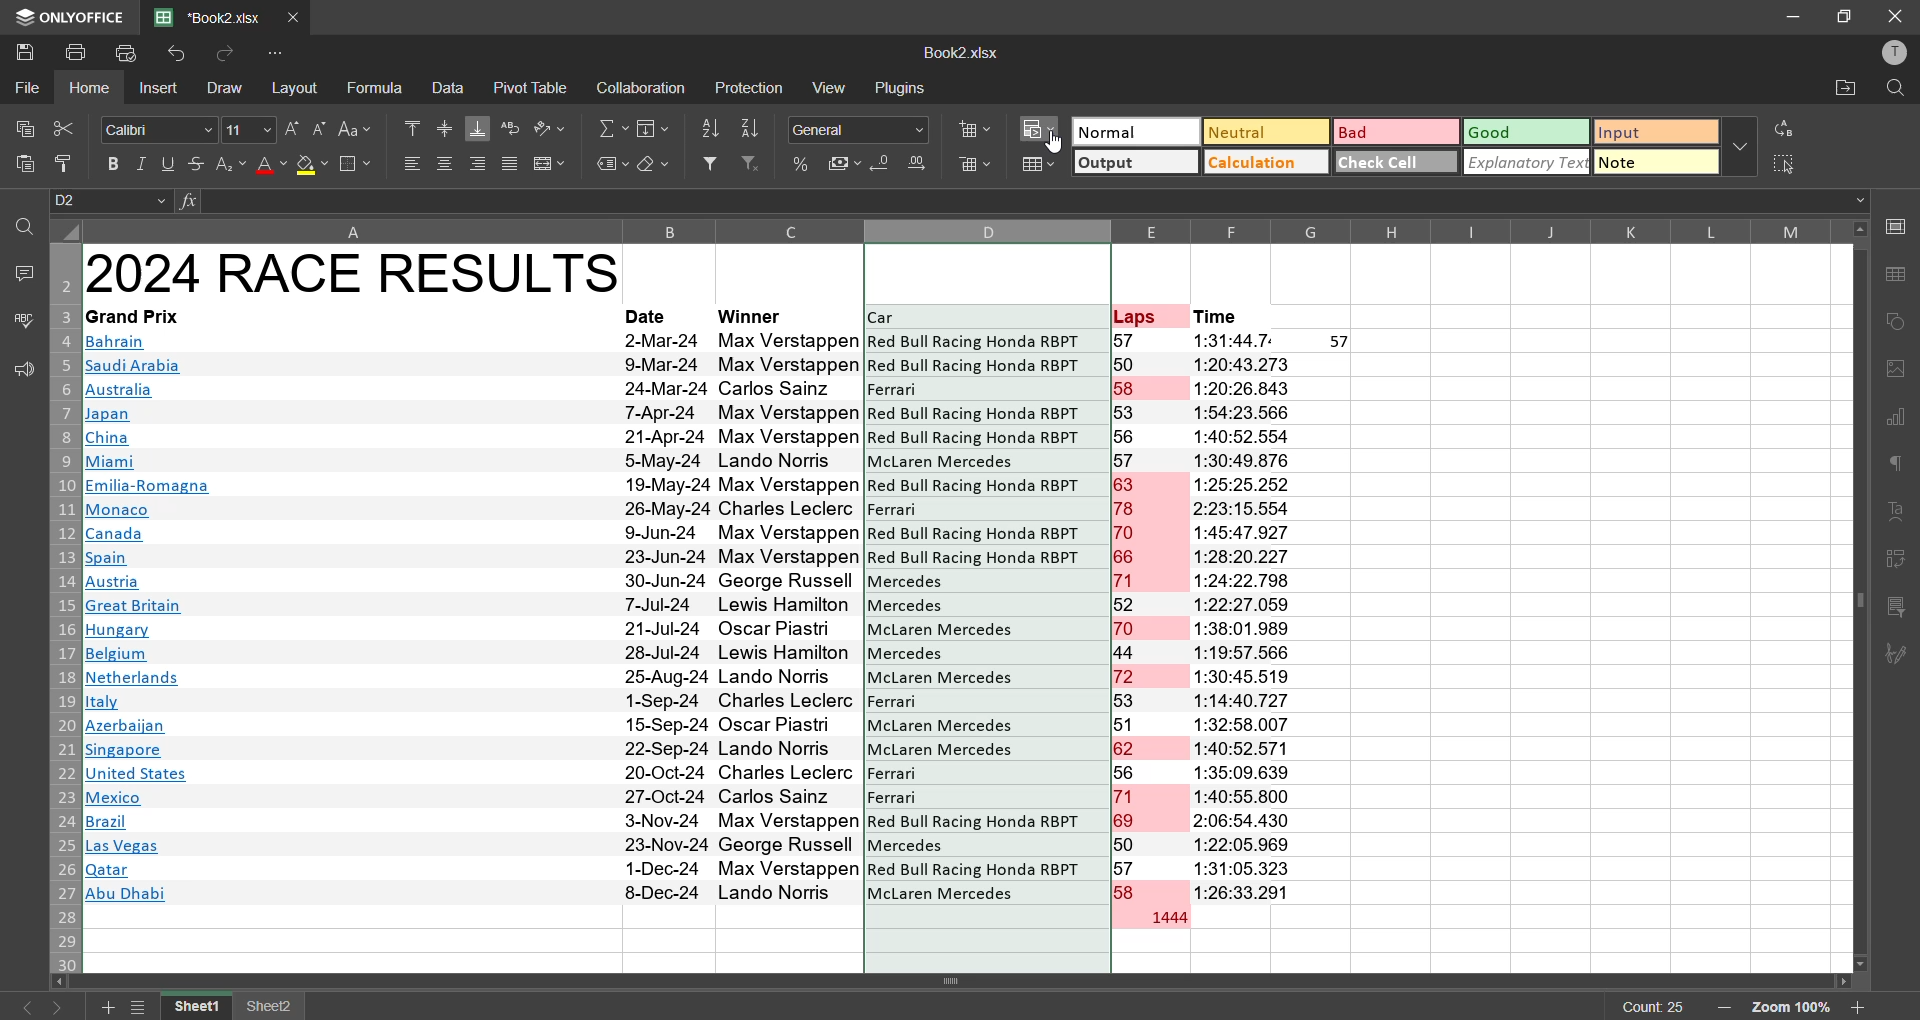 The height and width of the screenshot is (1020, 1920). What do you see at coordinates (1133, 165) in the screenshot?
I see `output` at bounding box center [1133, 165].